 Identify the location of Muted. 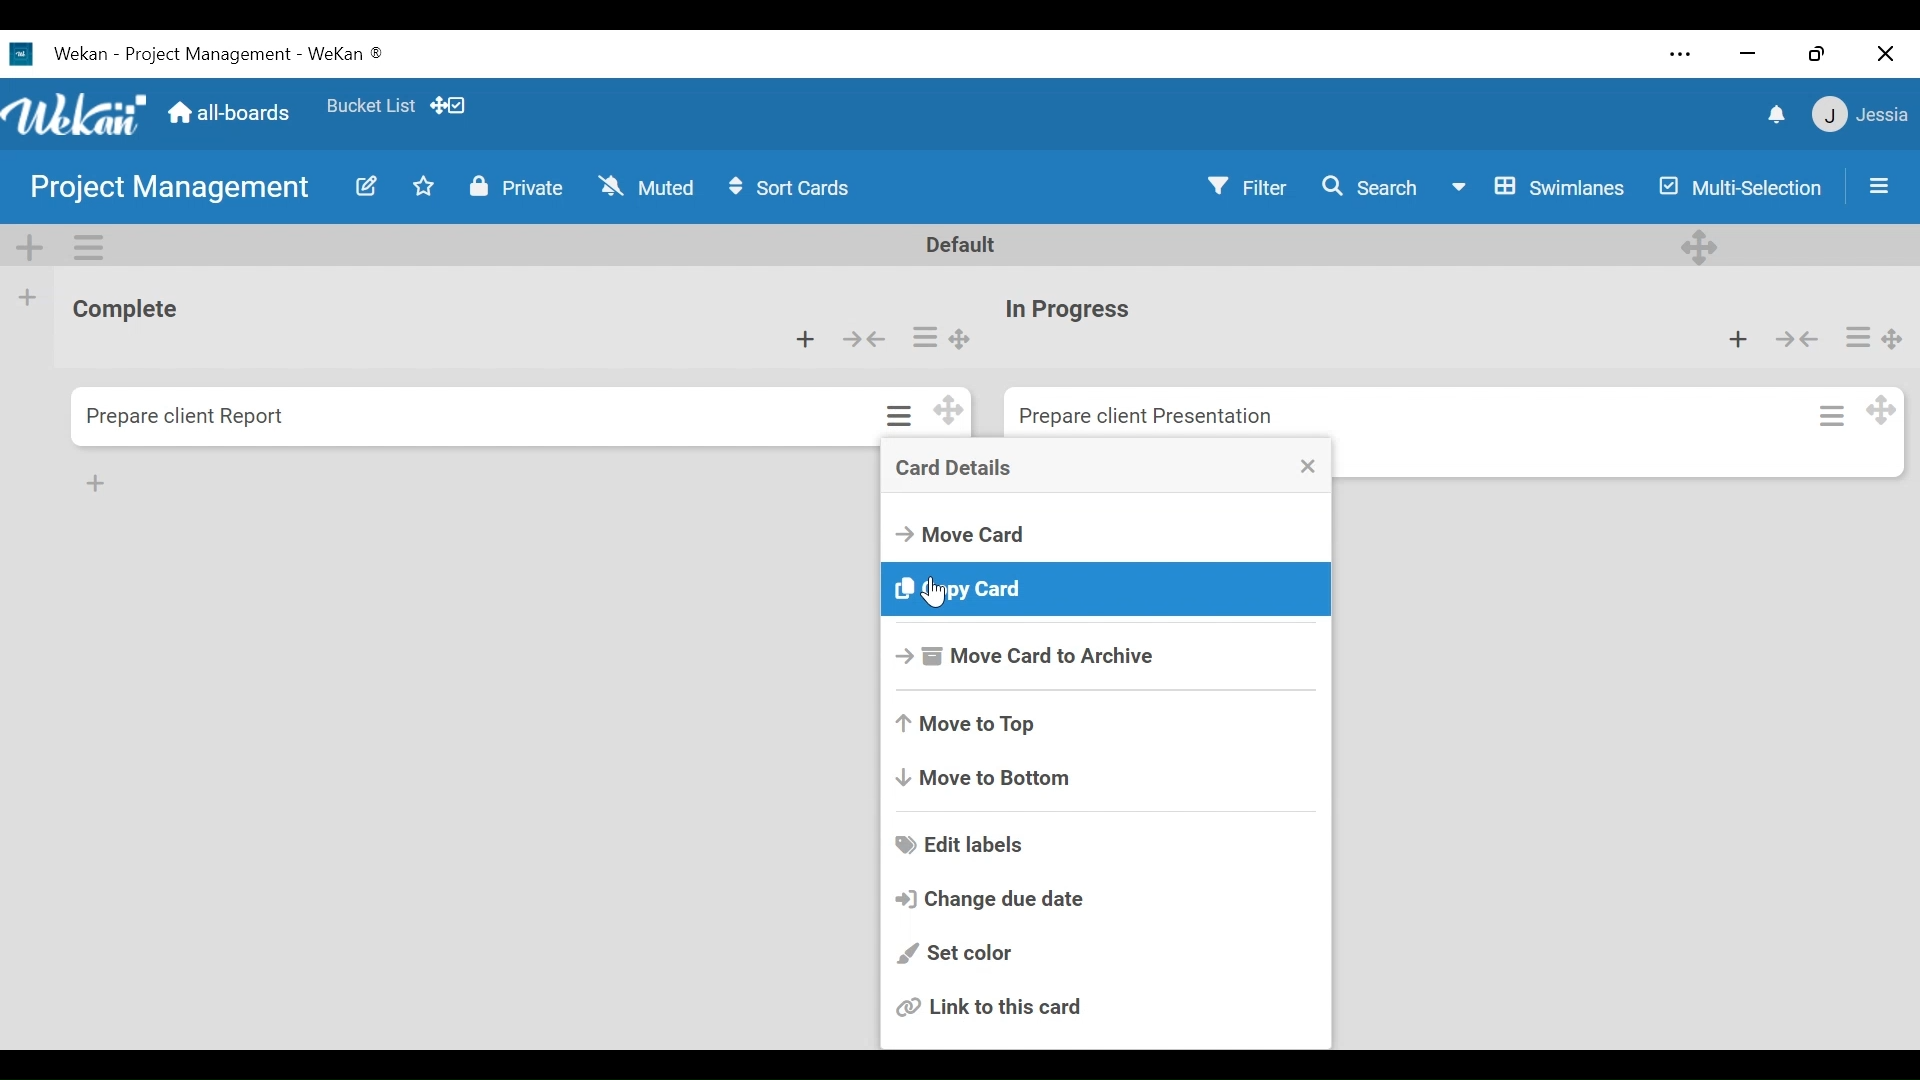
(646, 187).